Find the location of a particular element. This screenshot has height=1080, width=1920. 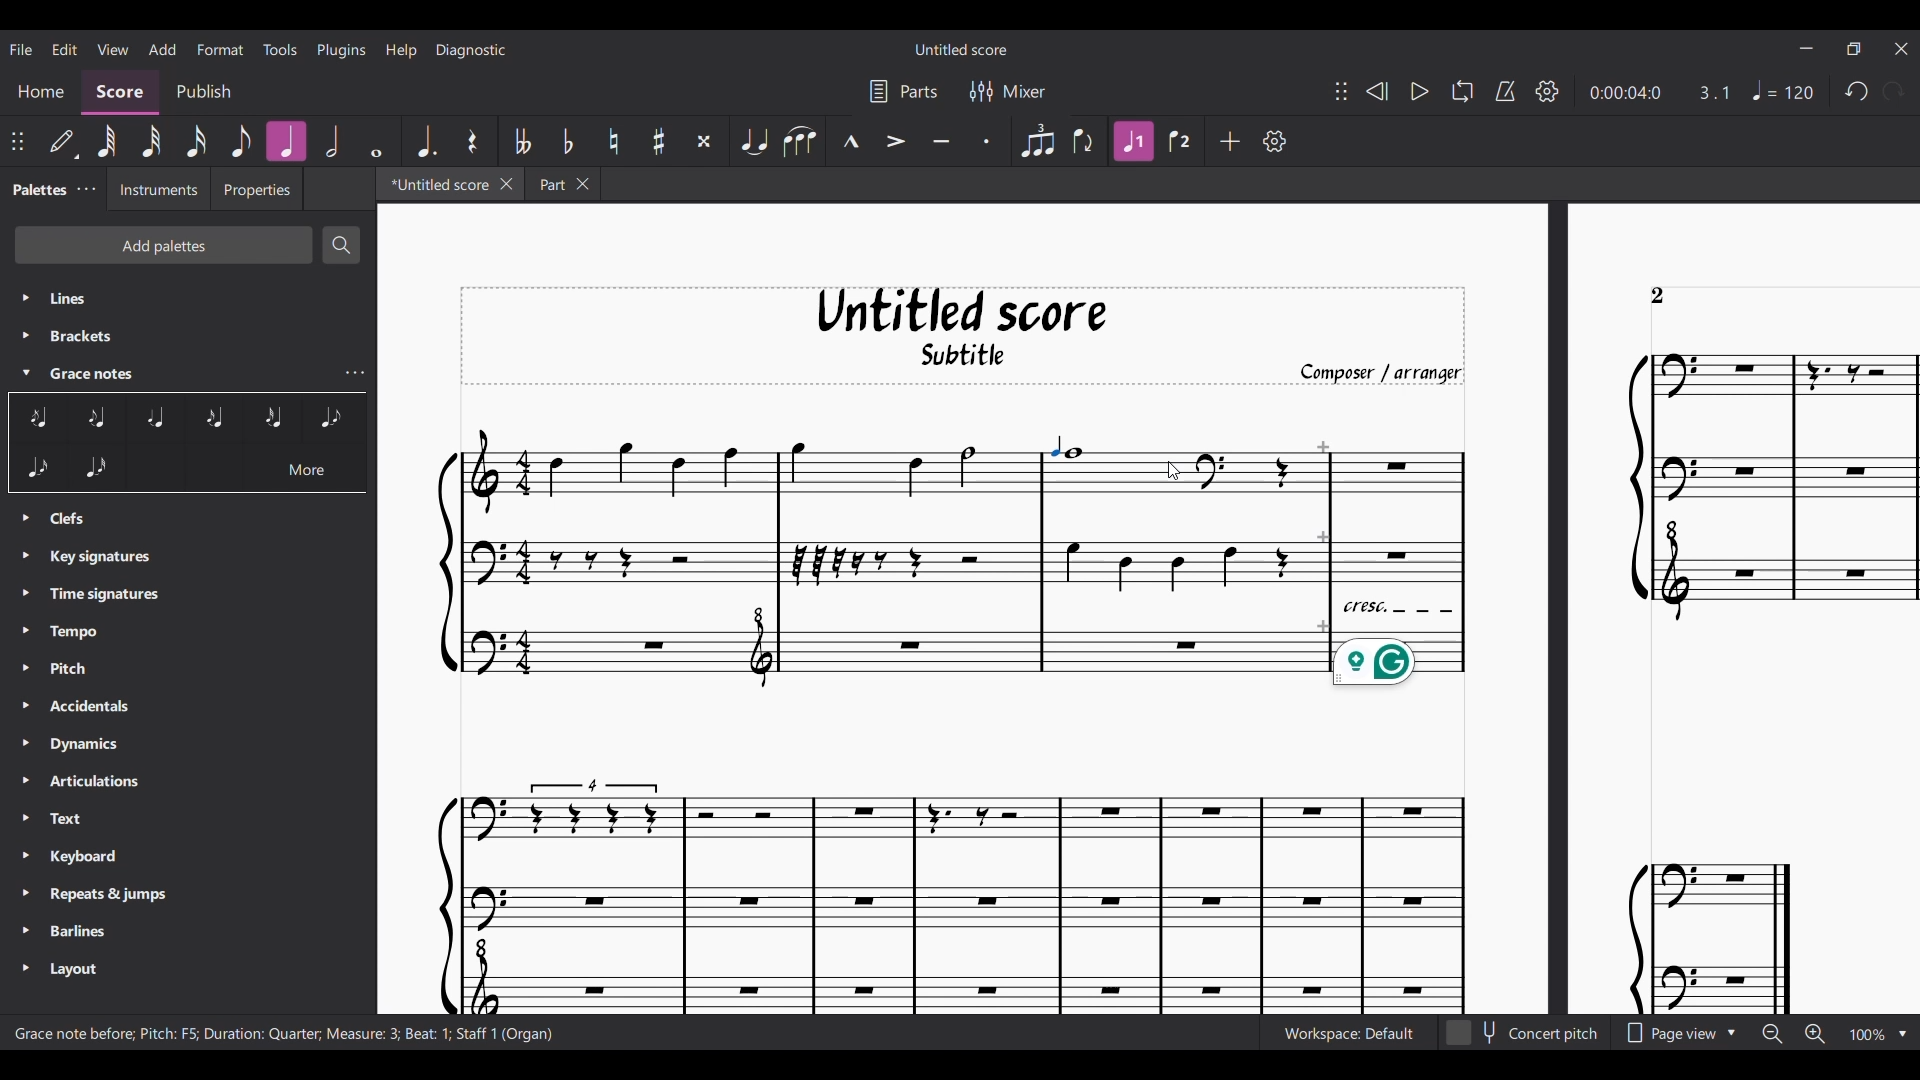

Toggle for Concert pitch is located at coordinates (1525, 1033).